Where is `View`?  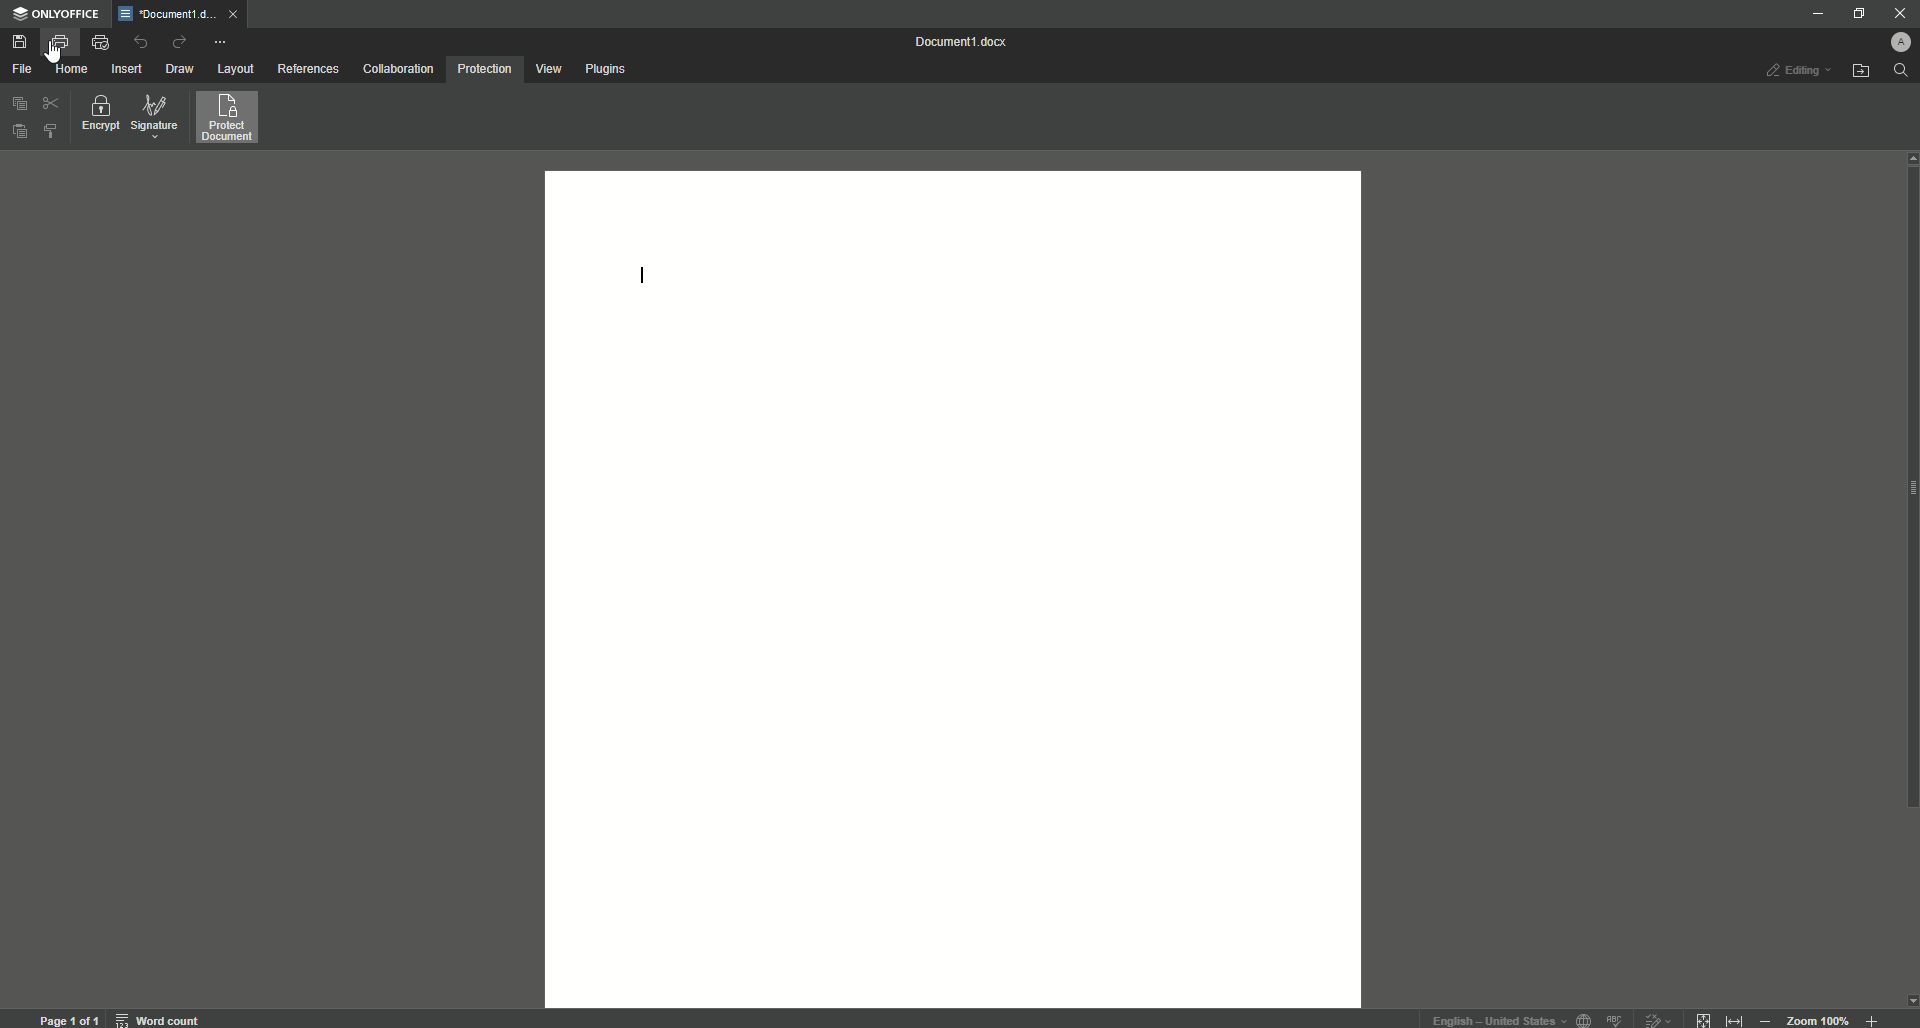 View is located at coordinates (547, 68).